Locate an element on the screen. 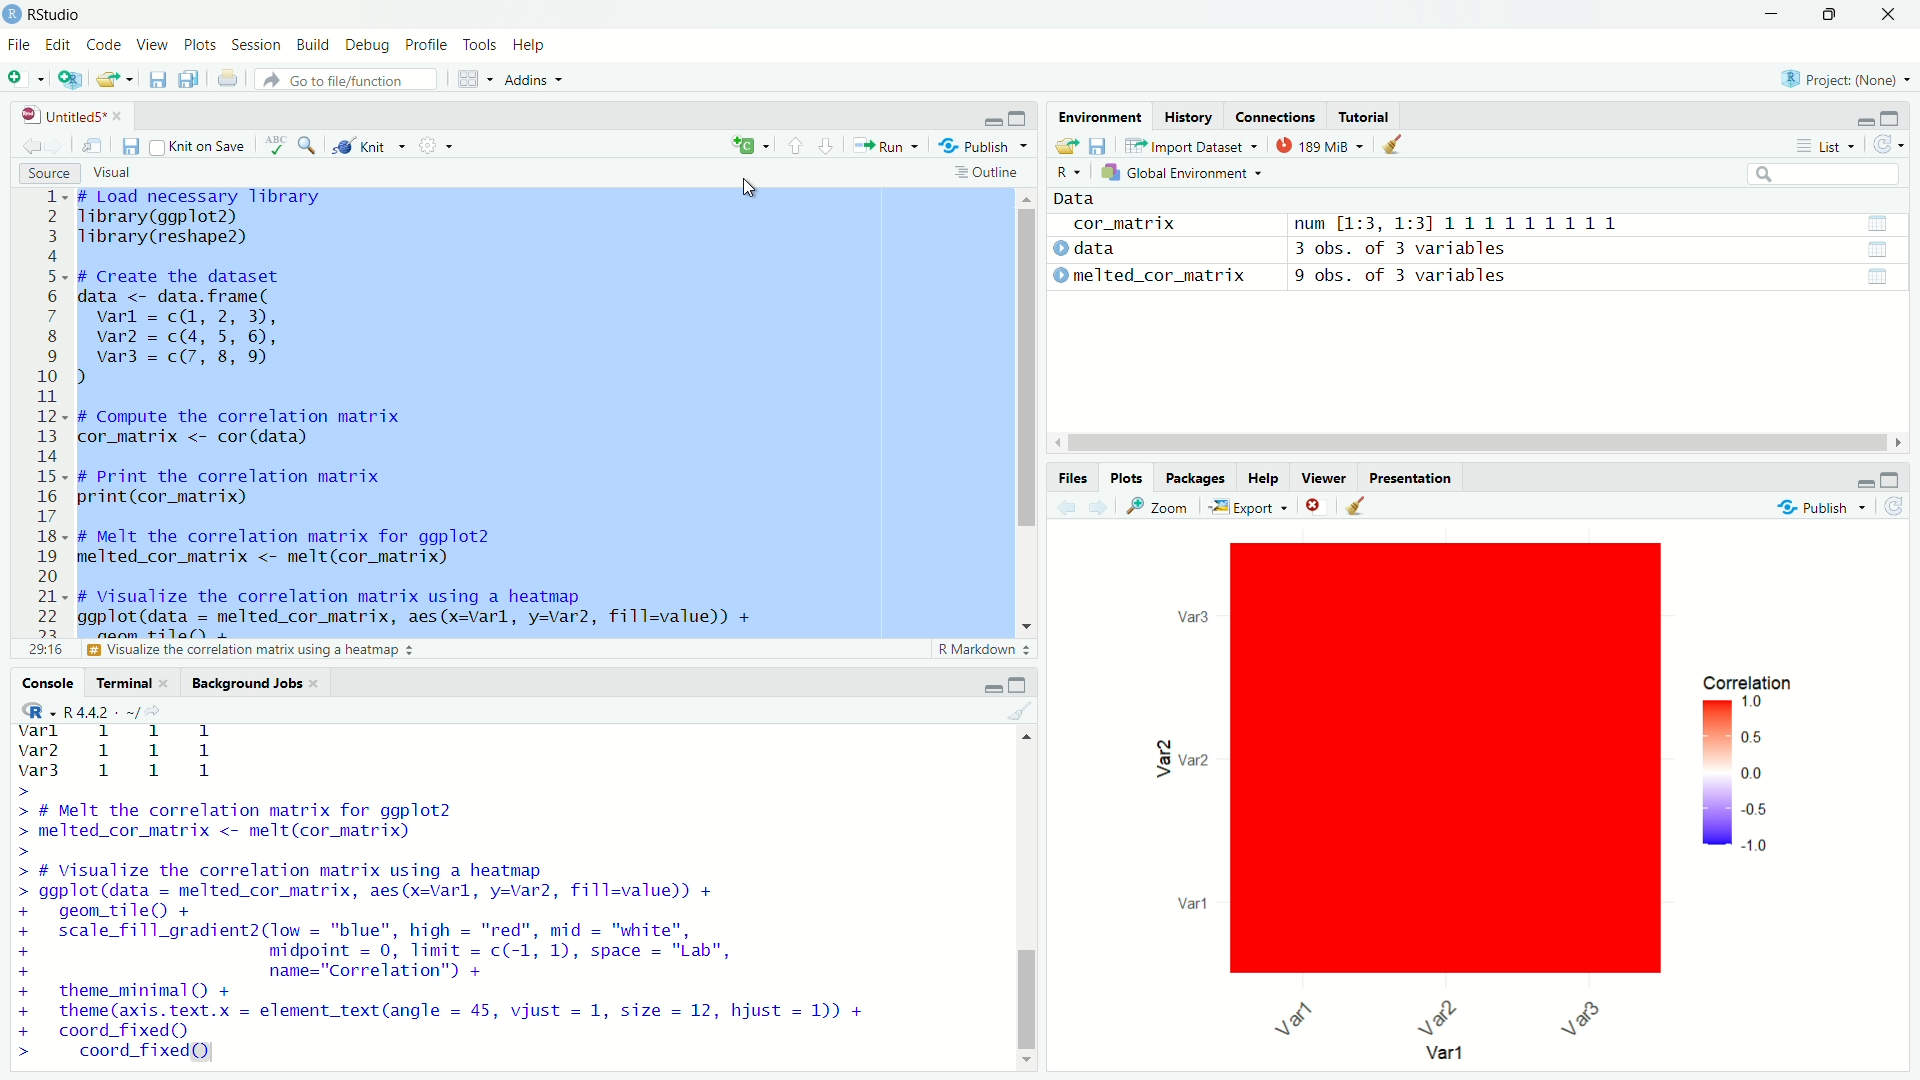 The image size is (1920, 1080). minimize is located at coordinates (993, 685).